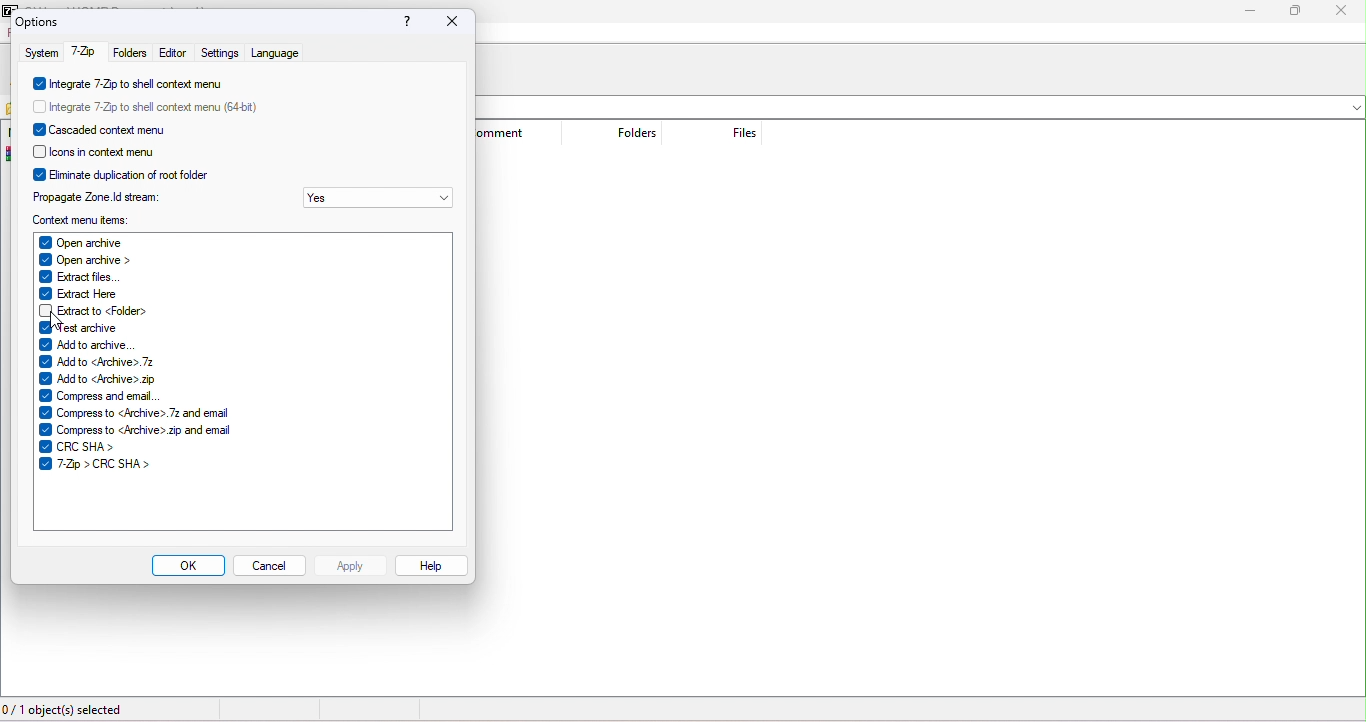 The height and width of the screenshot is (722, 1366). I want to click on maximize, so click(1299, 12).